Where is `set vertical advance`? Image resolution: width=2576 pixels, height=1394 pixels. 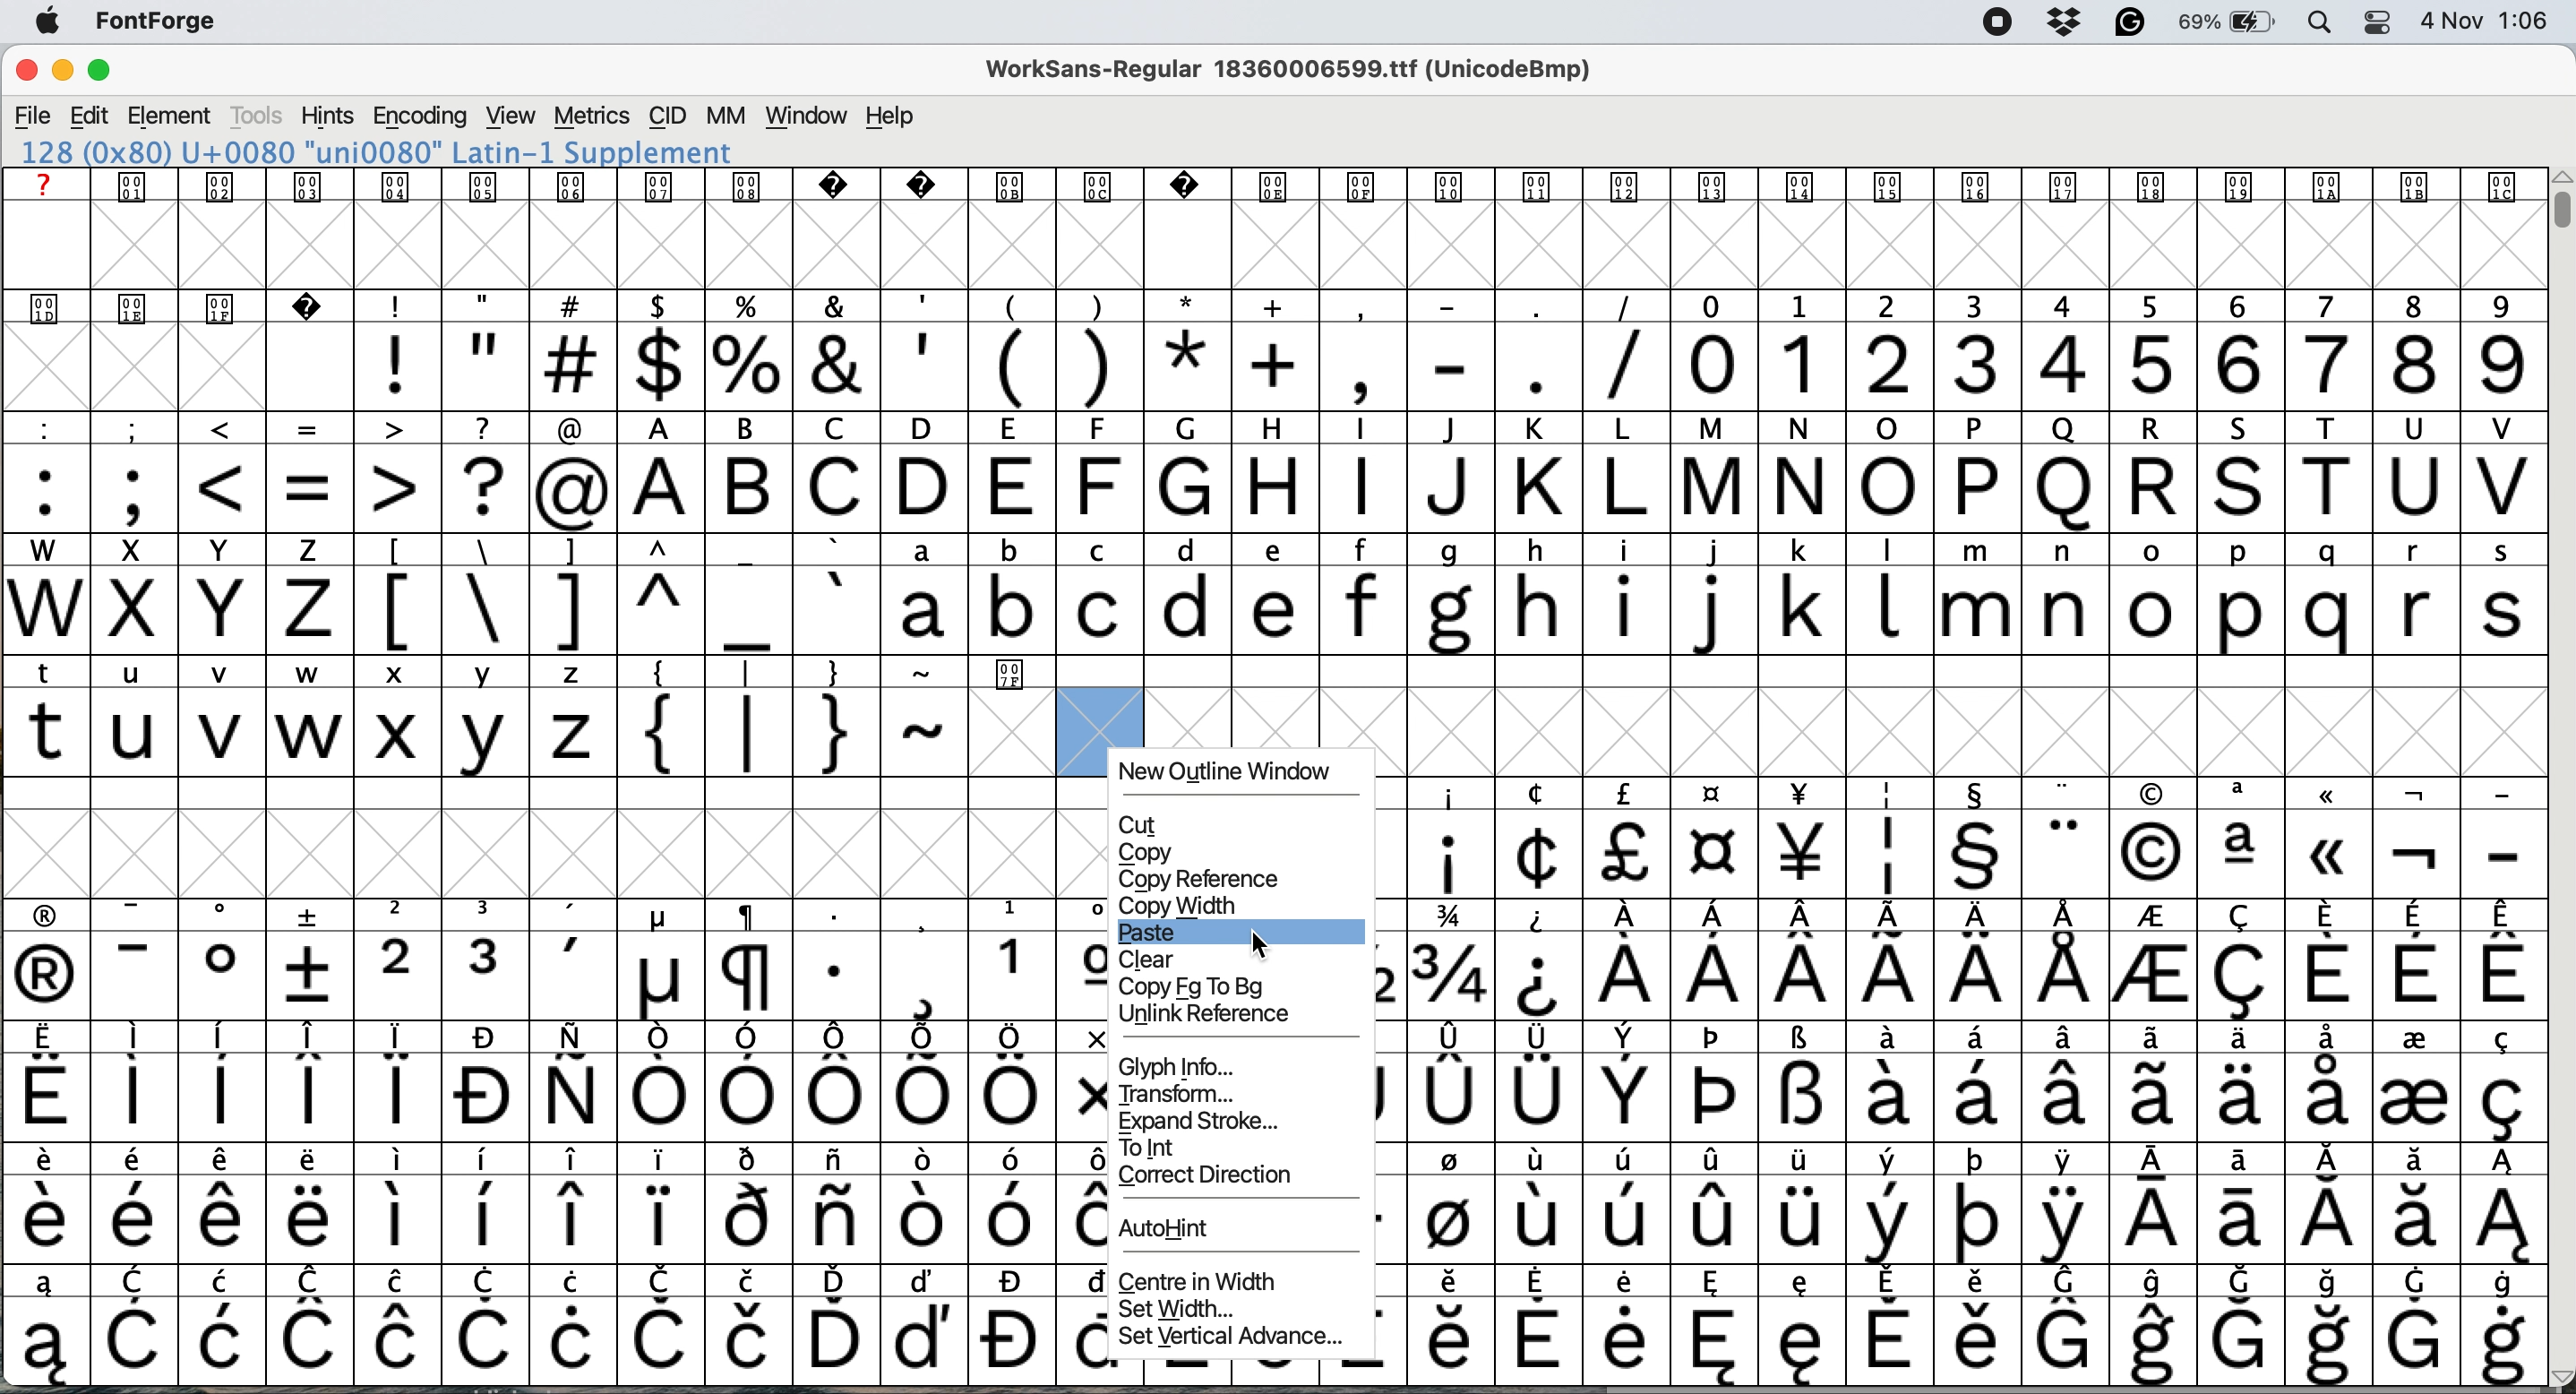
set vertical advance is located at coordinates (1225, 1336).